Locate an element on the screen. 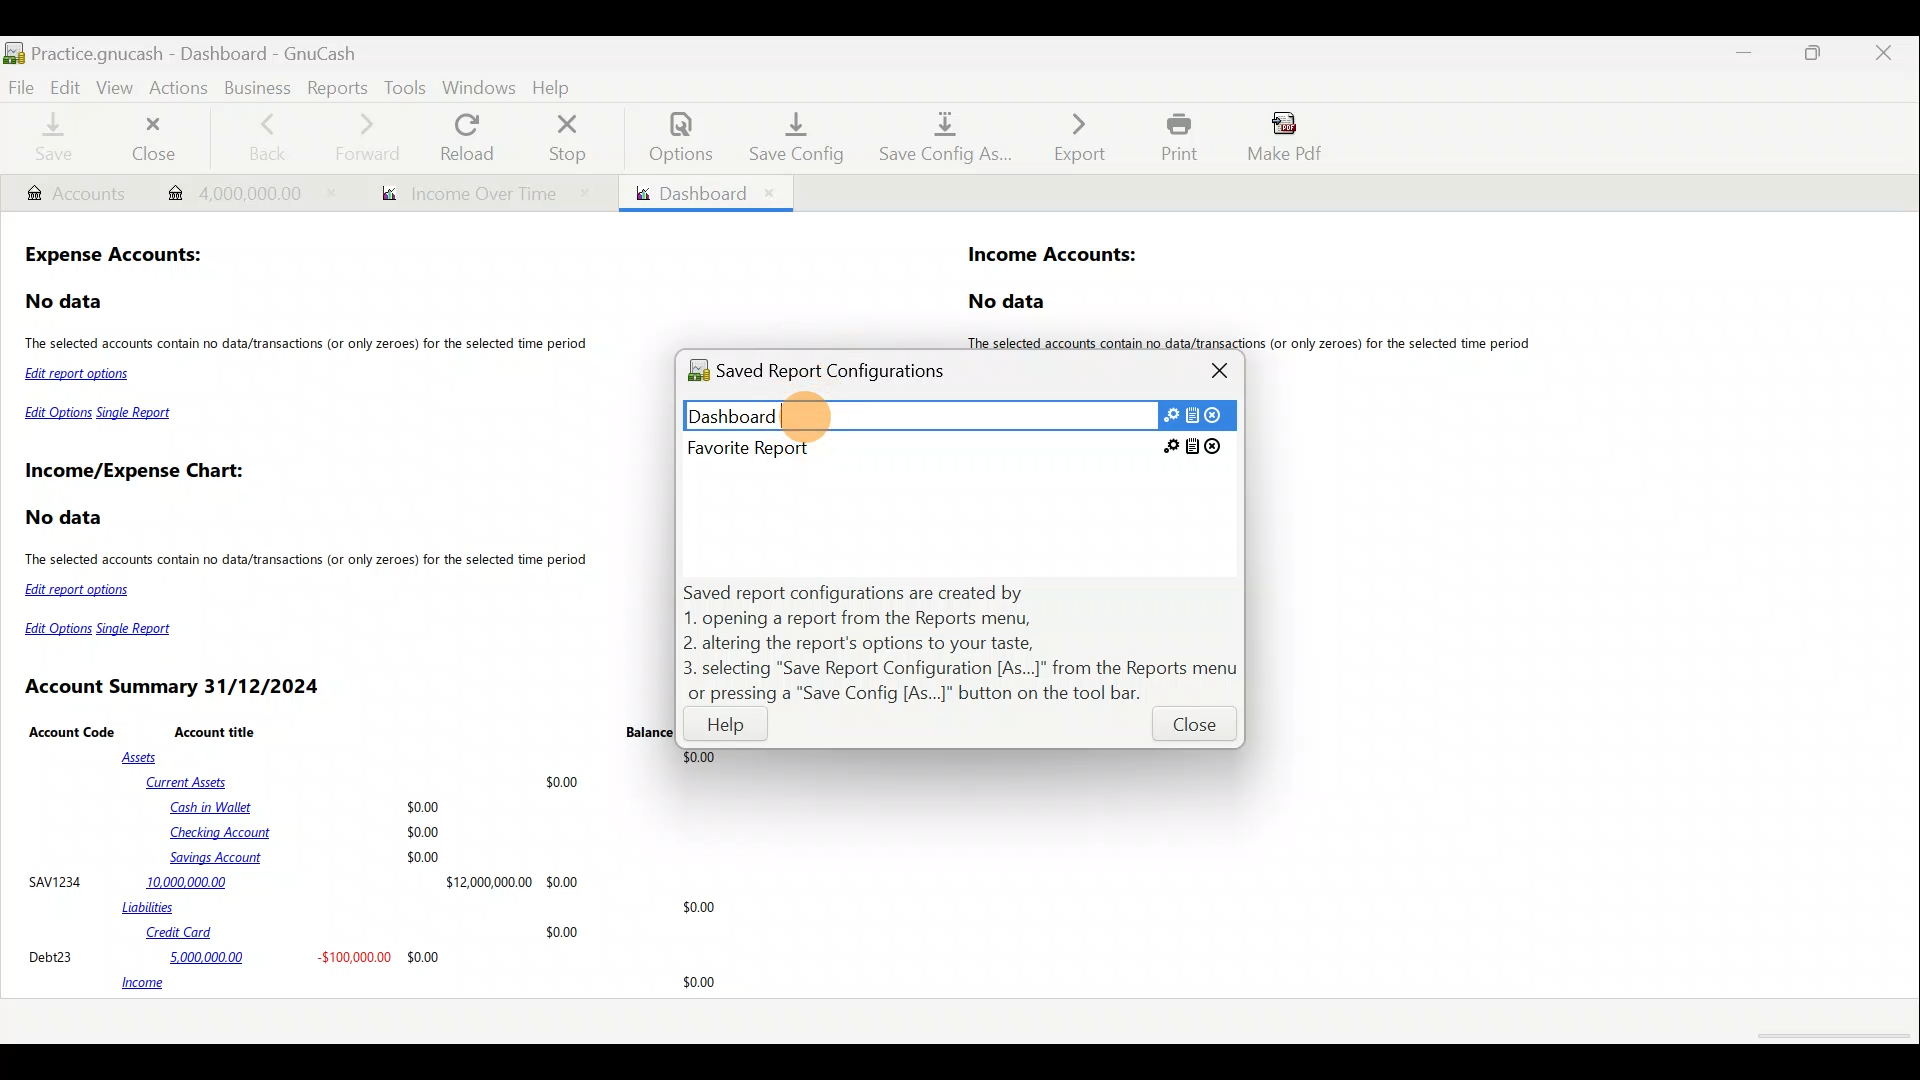 This screenshot has width=1920, height=1080. Reload is located at coordinates (471, 137).